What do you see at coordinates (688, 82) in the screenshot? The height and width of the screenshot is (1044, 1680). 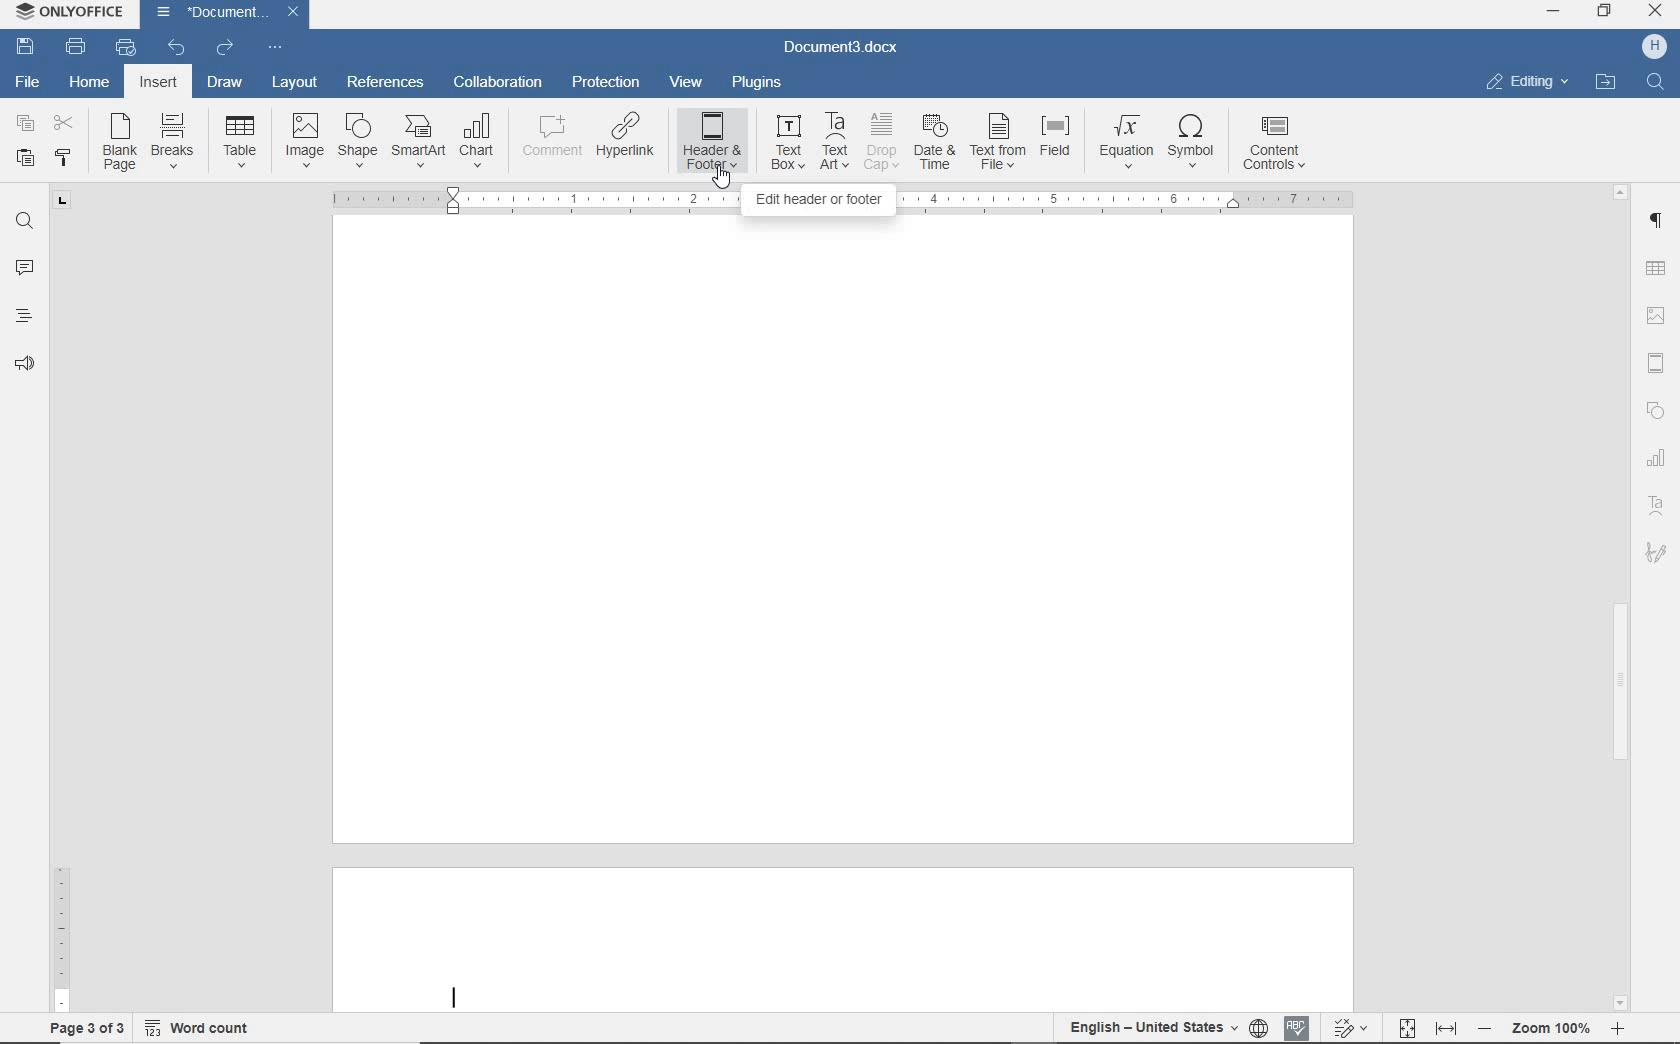 I see `VIEW` at bounding box center [688, 82].